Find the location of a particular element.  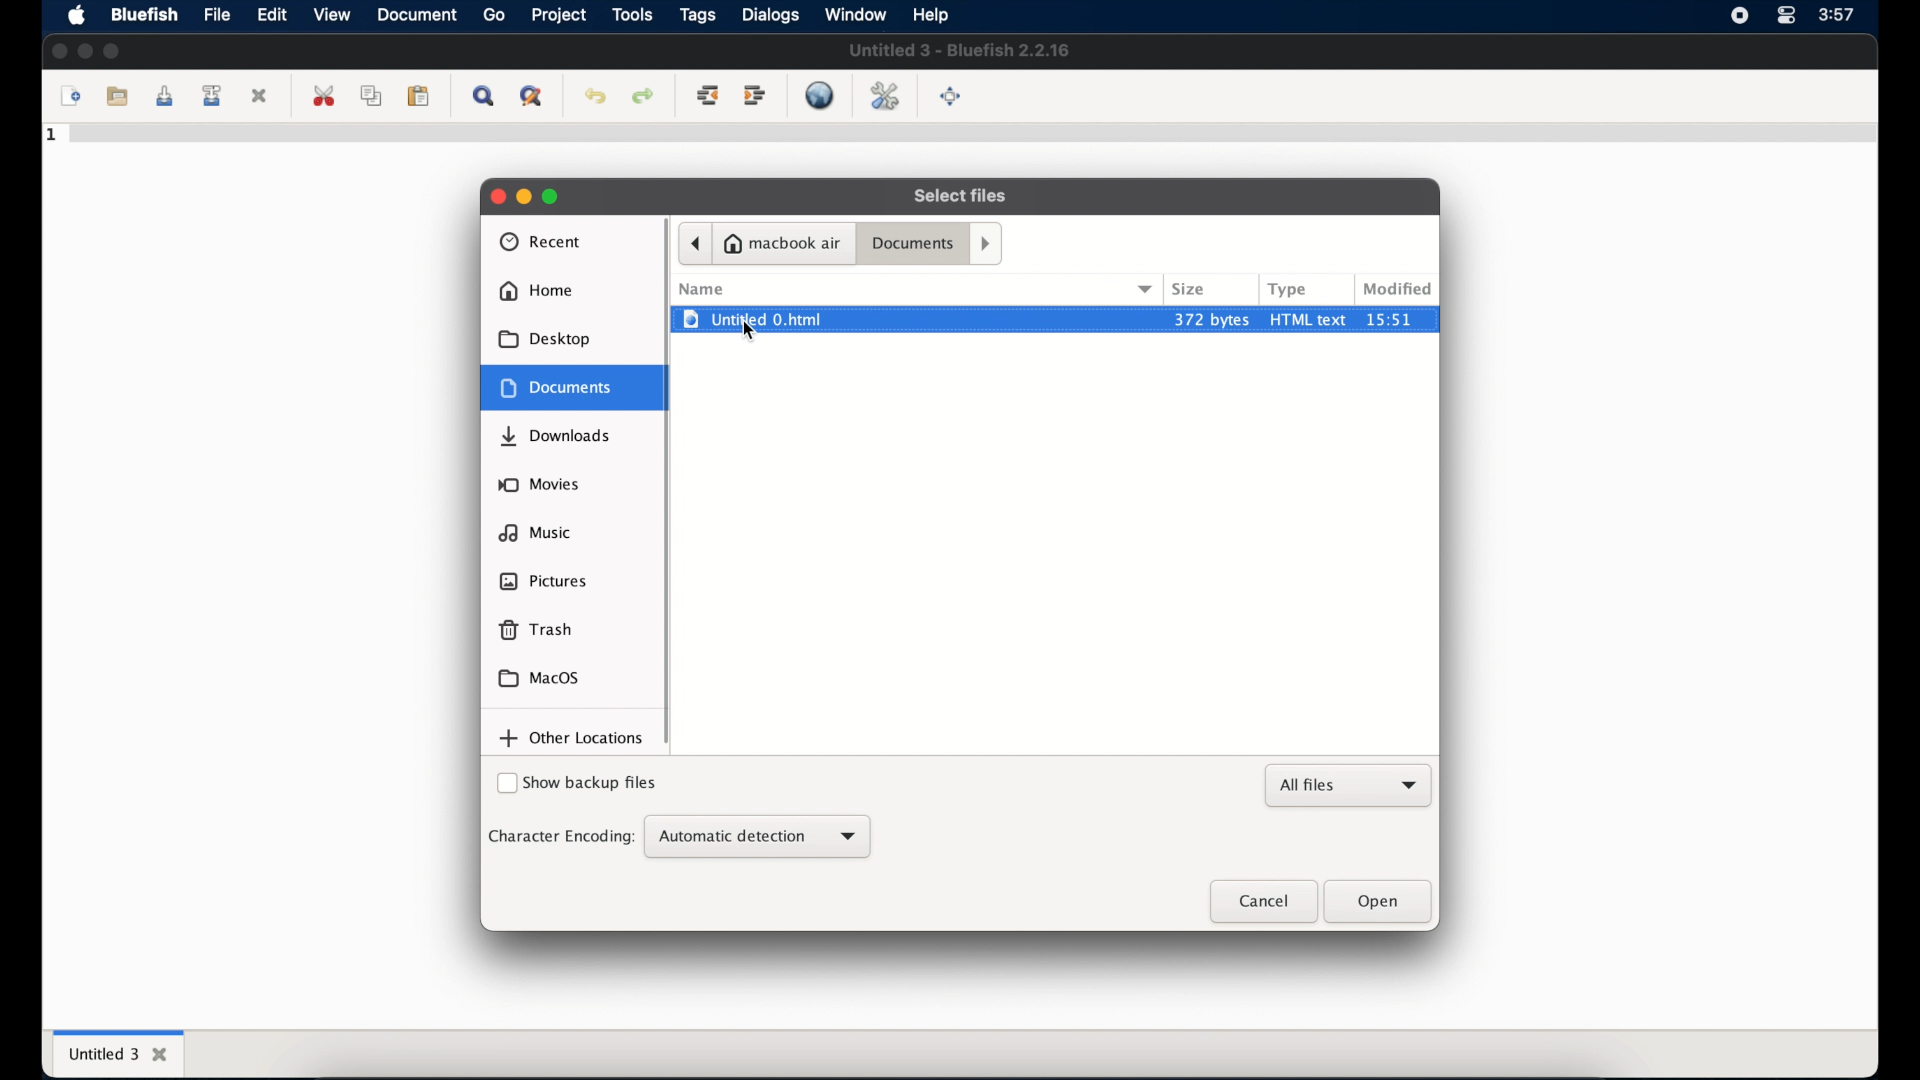

next is located at coordinates (988, 242).